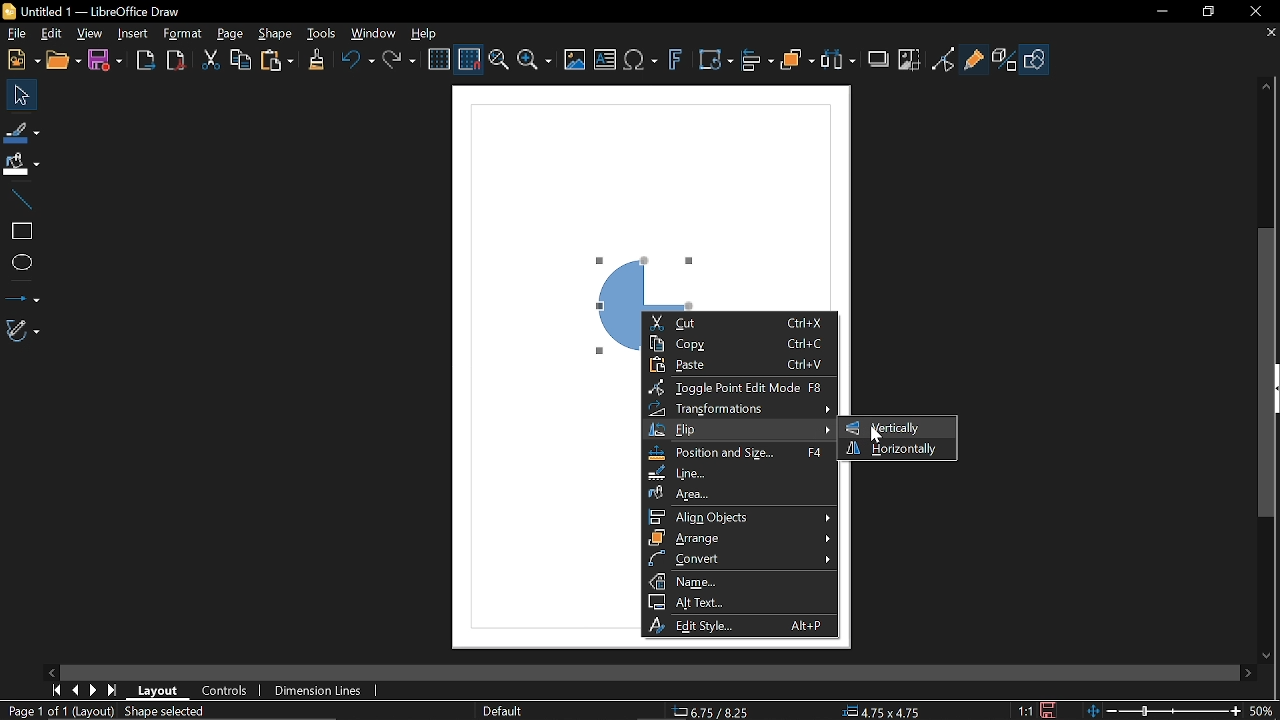 The width and height of the screenshot is (1280, 720). Describe the element at coordinates (799, 61) in the screenshot. I see `Arrange` at that location.